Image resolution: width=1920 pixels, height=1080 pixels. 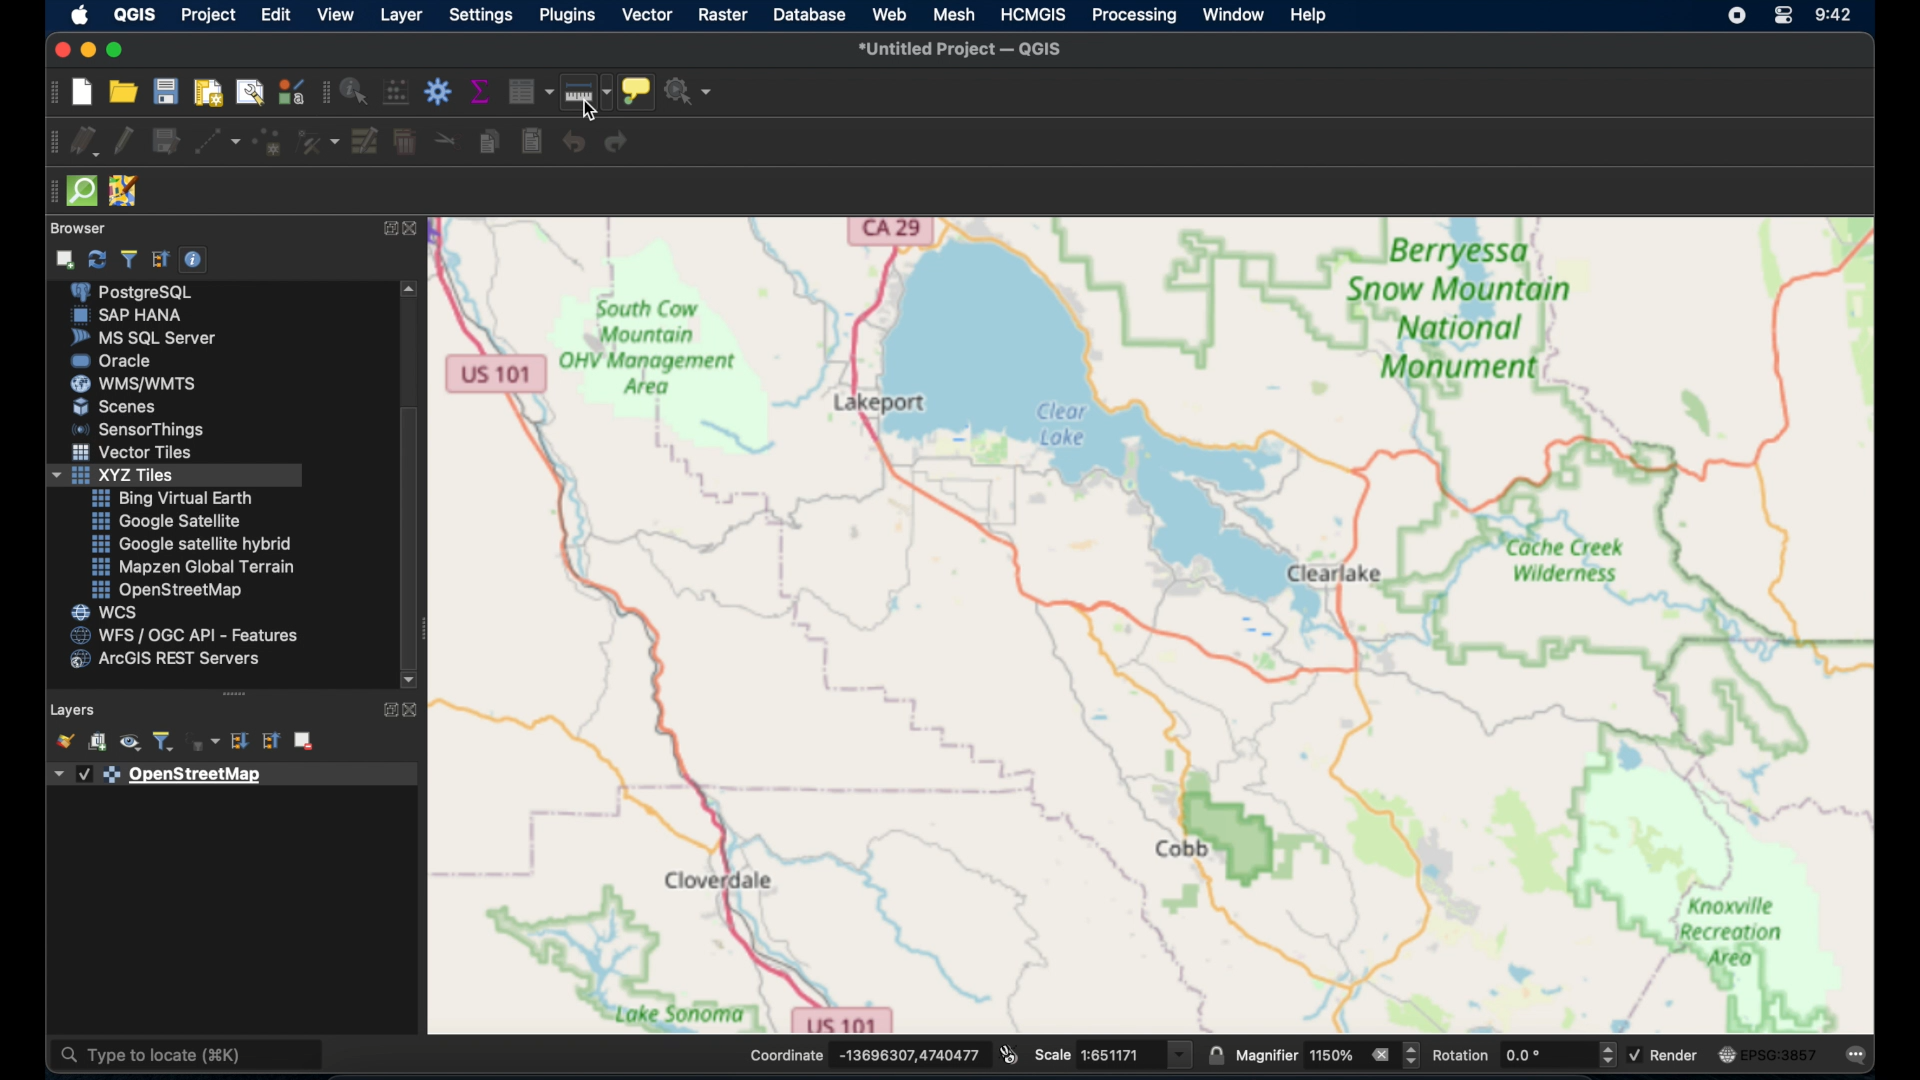 I want to click on collapse all, so click(x=160, y=257).